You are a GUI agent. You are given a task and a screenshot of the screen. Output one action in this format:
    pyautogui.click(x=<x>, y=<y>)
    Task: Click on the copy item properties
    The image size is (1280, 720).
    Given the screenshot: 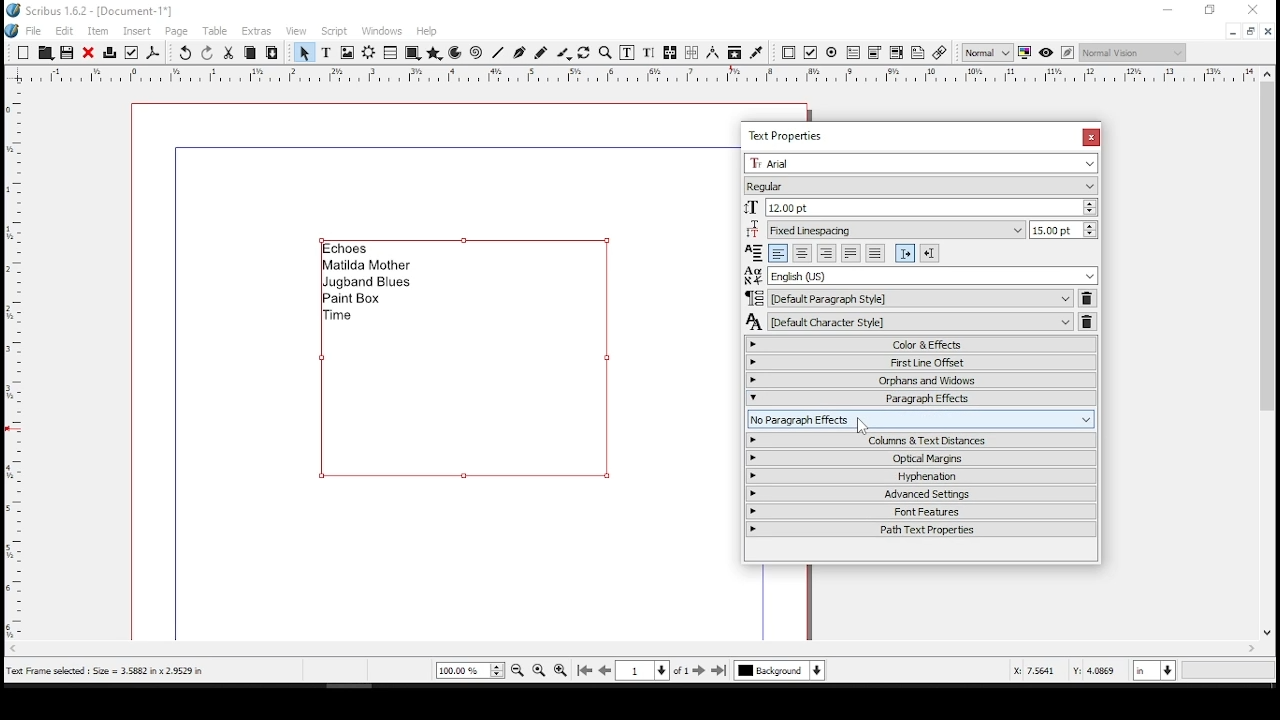 What is the action you would take?
    pyautogui.click(x=732, y=52)
    